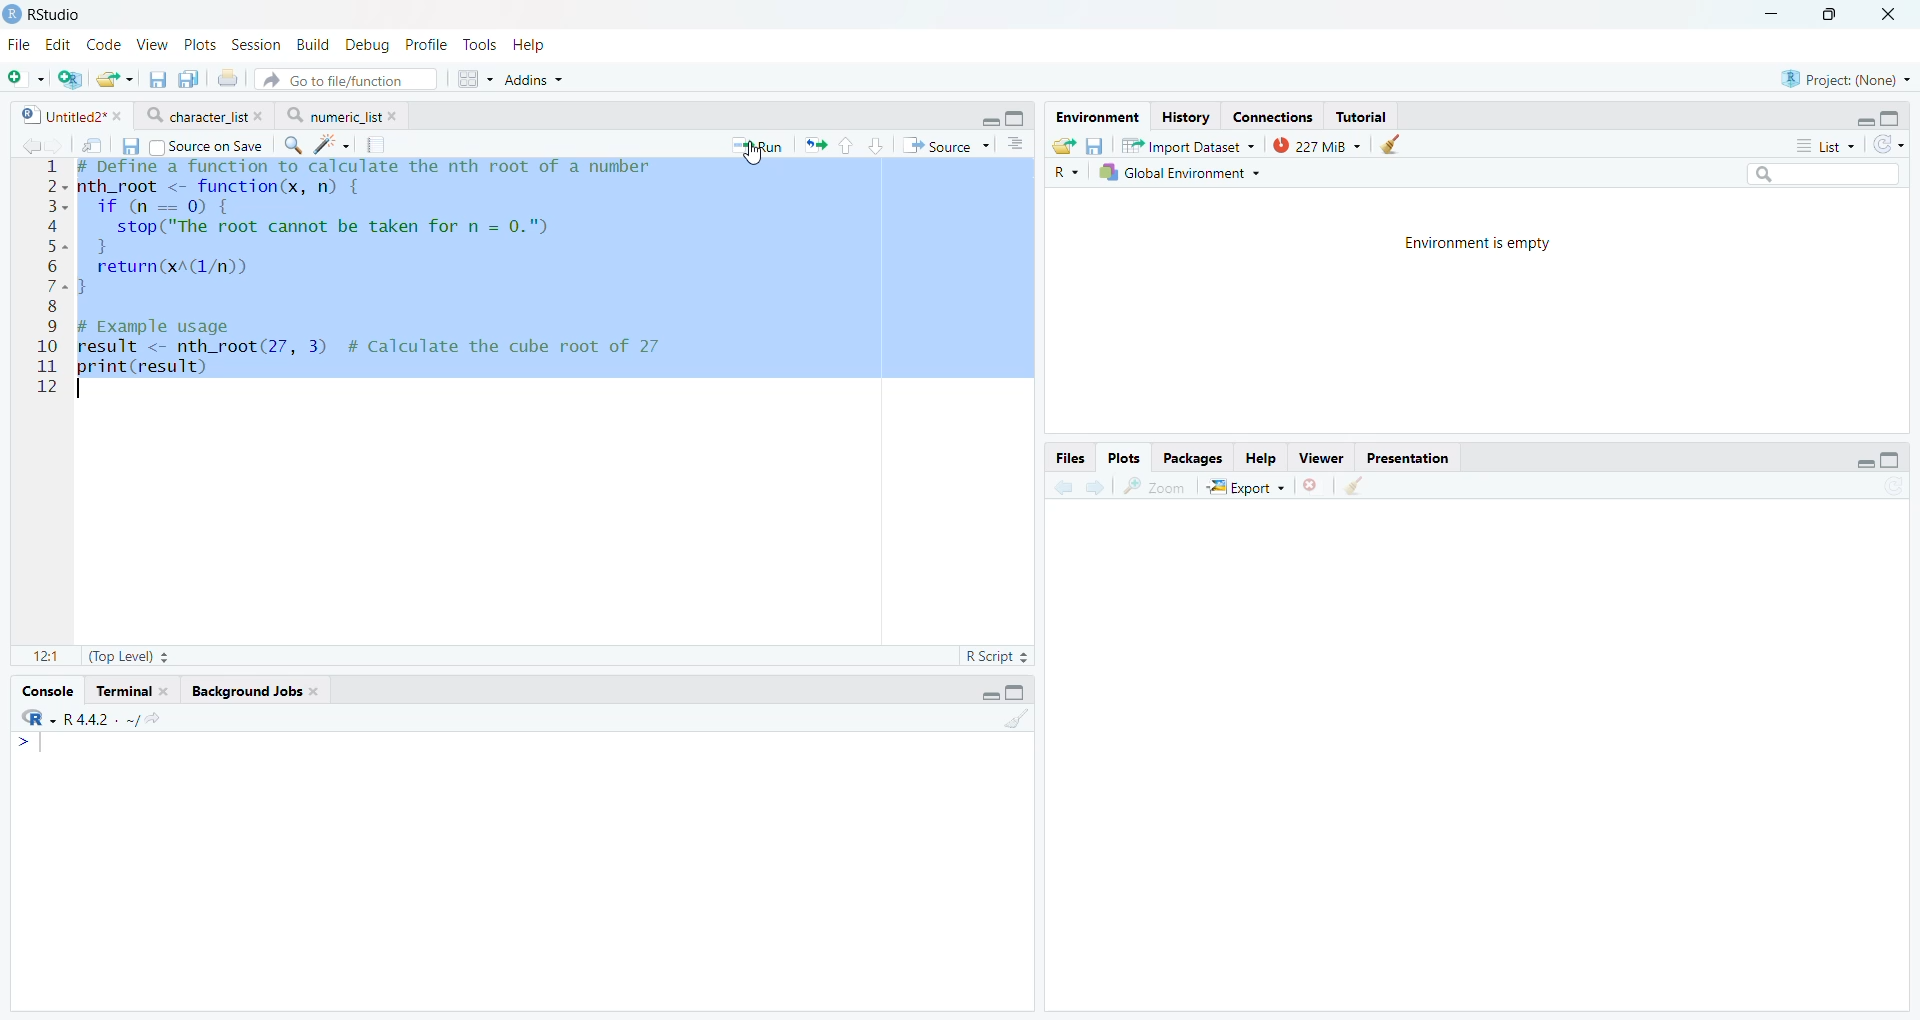  What do you see at coordinates (185, 79) in the screenshot?
I see `Save all open files` at bounding box center [185, 79].